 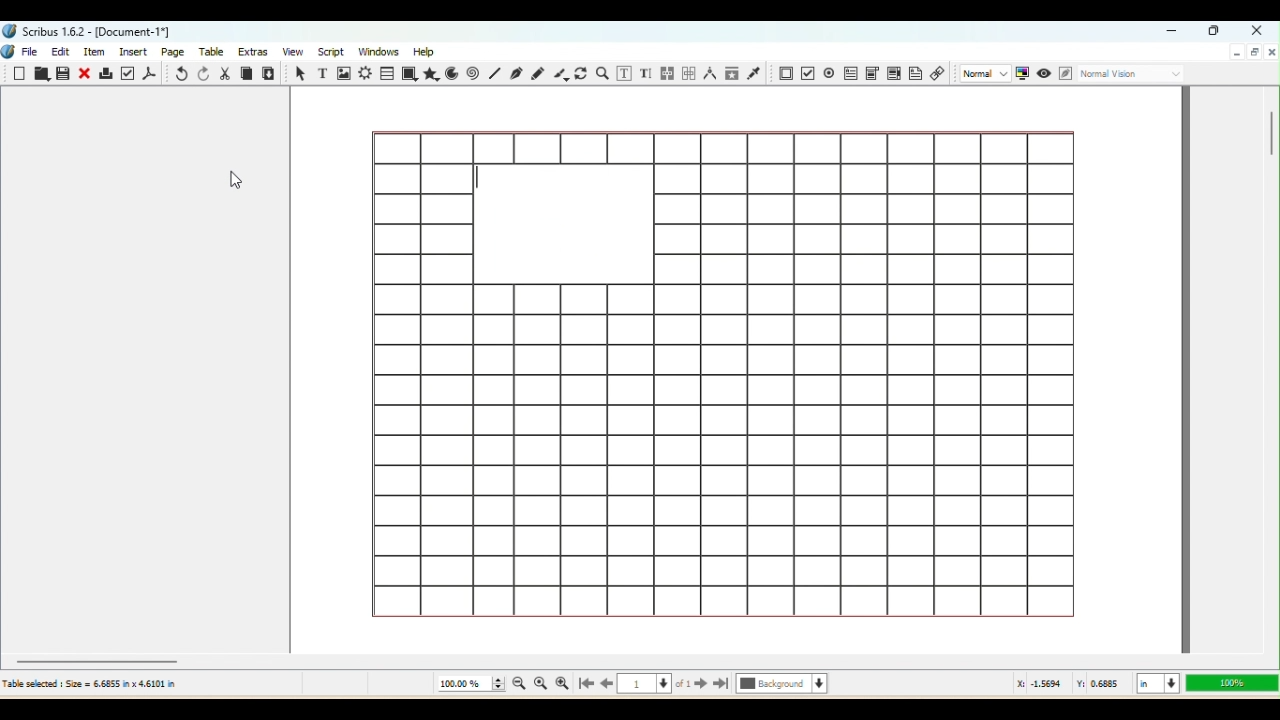 What do you see at coordinates (388, 73) in the screenshot?
I see `Table` at bounding box center [388, 73].